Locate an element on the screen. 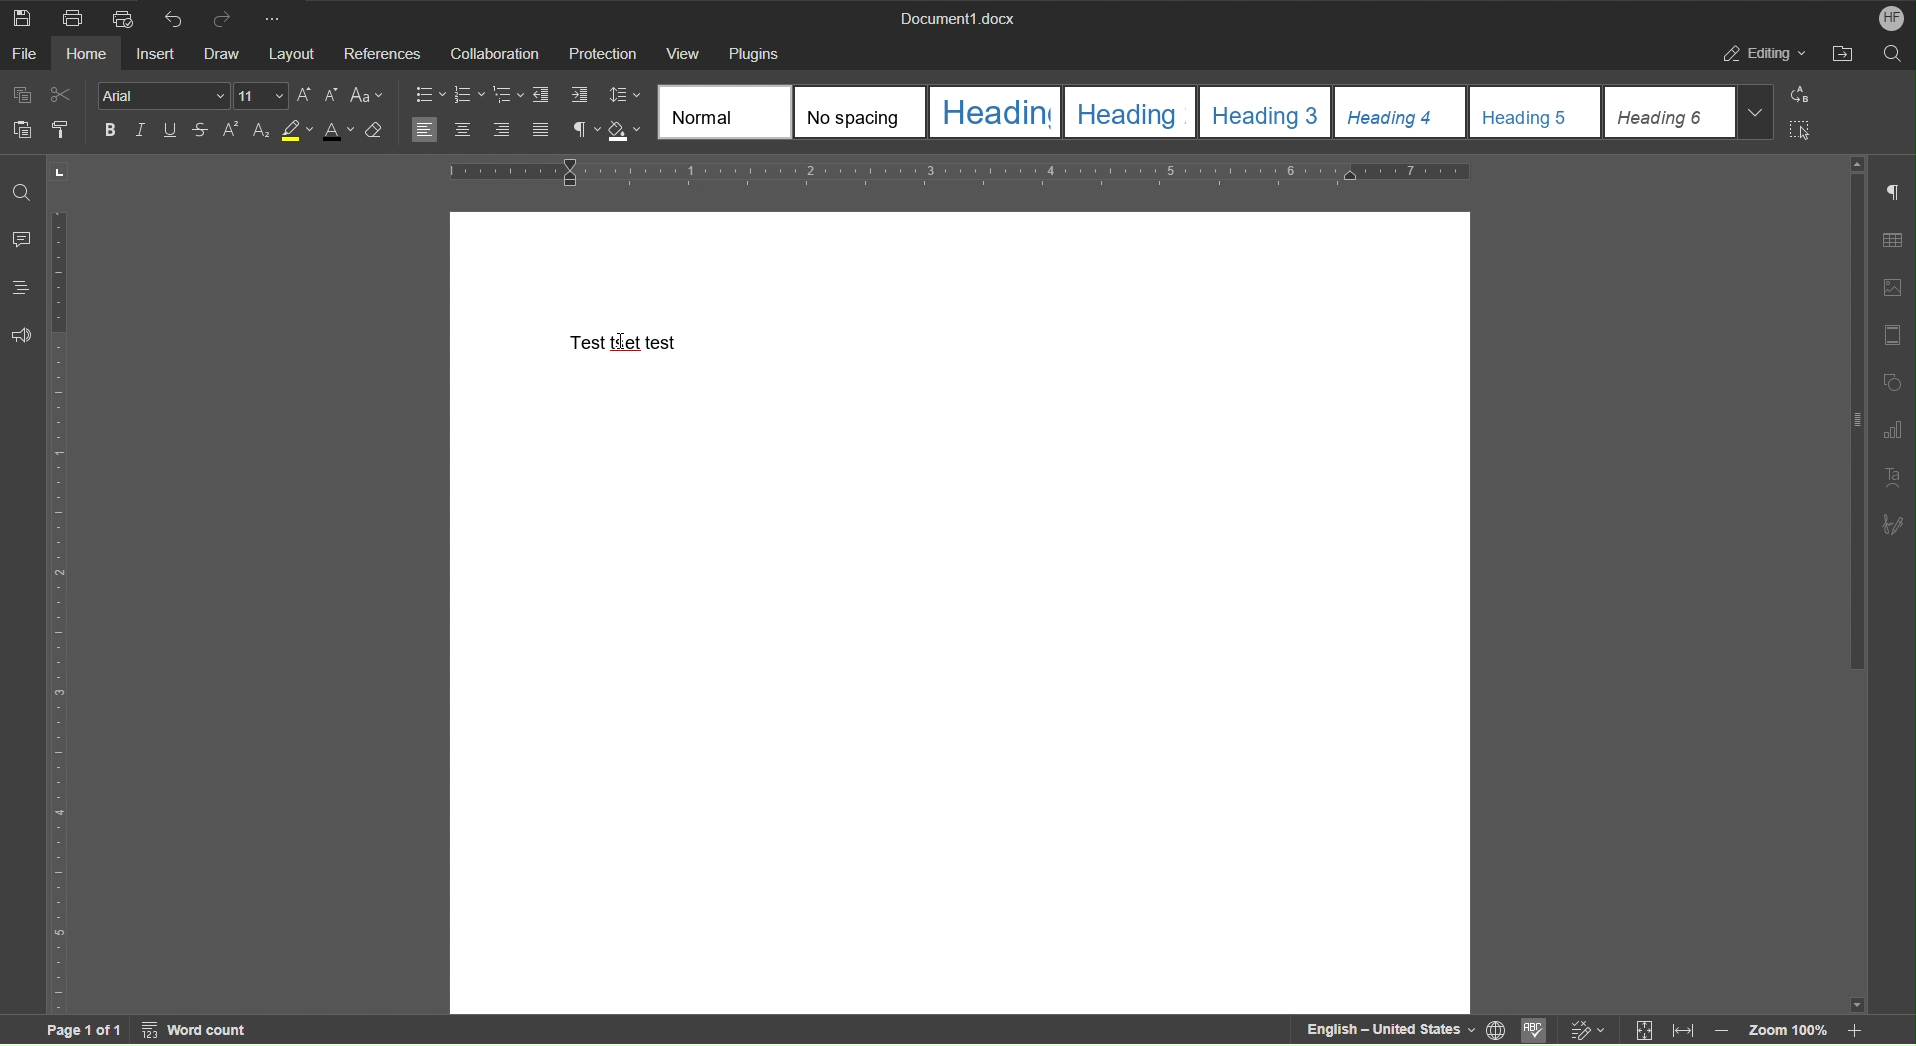 The height and width of the screenshot is (1046, 1916). Heading 1 is located at coordinates (996, 112).